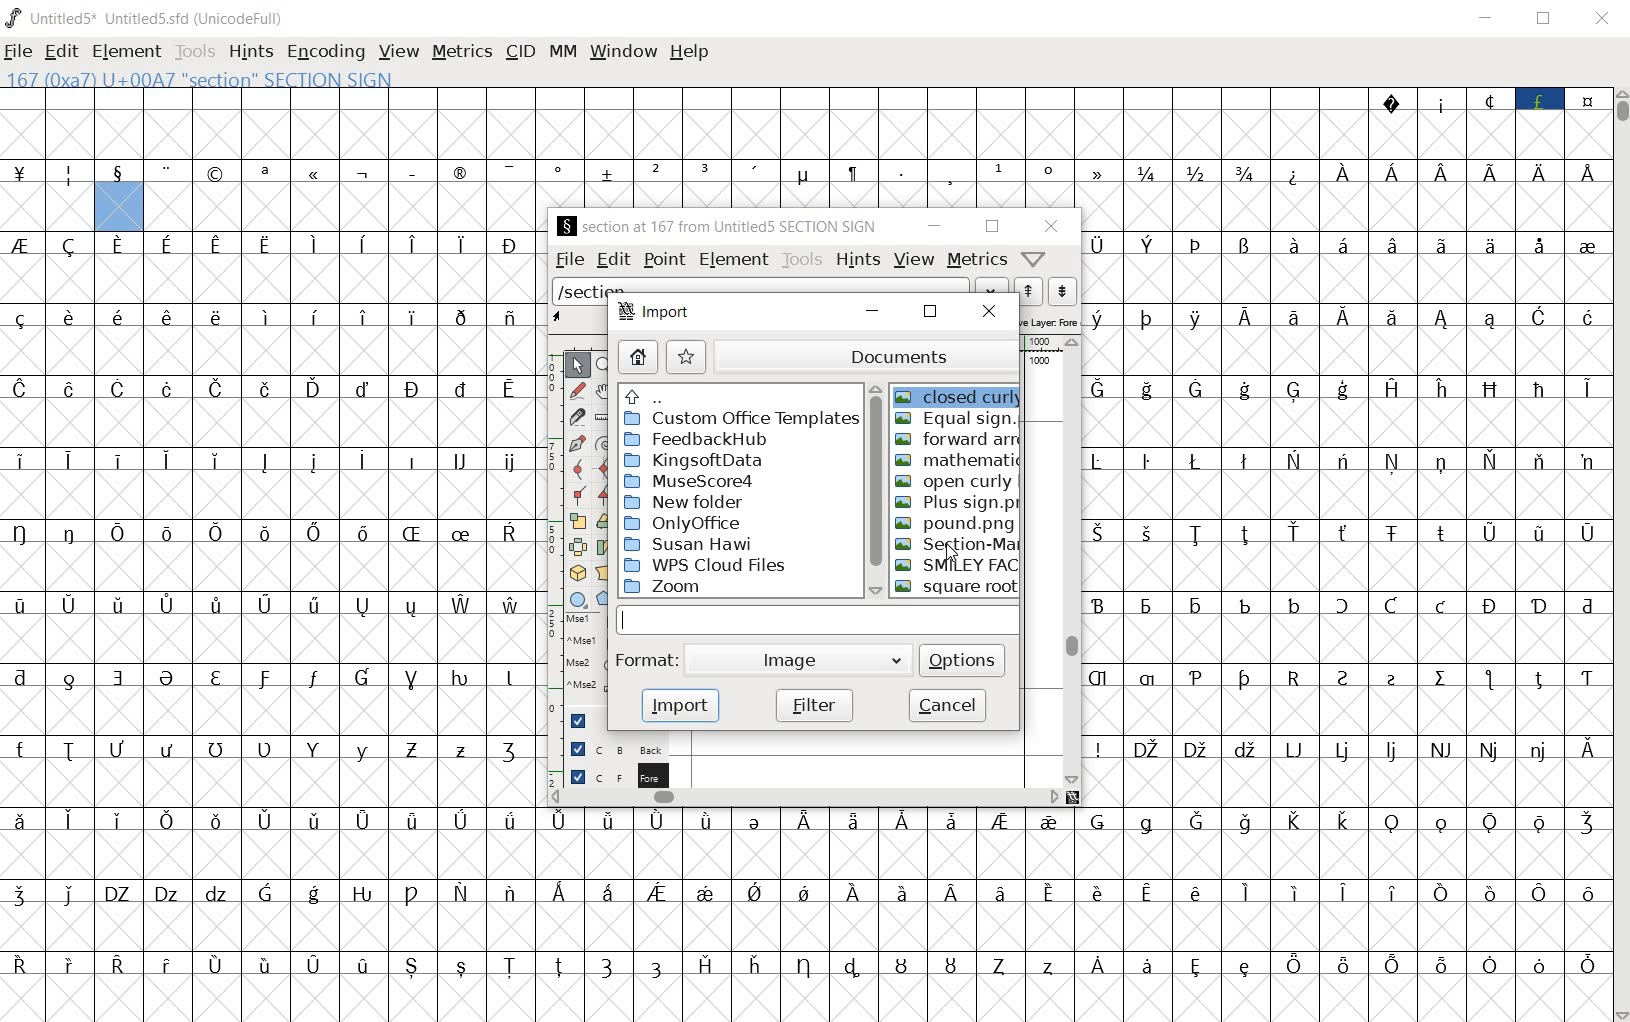 This screenshot has height=1022, width=1630. What do you see at coordinates (719, 226) in the screenshot?
I see `§ SECTION AT 167 FROM UNTITLED5 SECTION SIGN` at bounding box center [719, 226].